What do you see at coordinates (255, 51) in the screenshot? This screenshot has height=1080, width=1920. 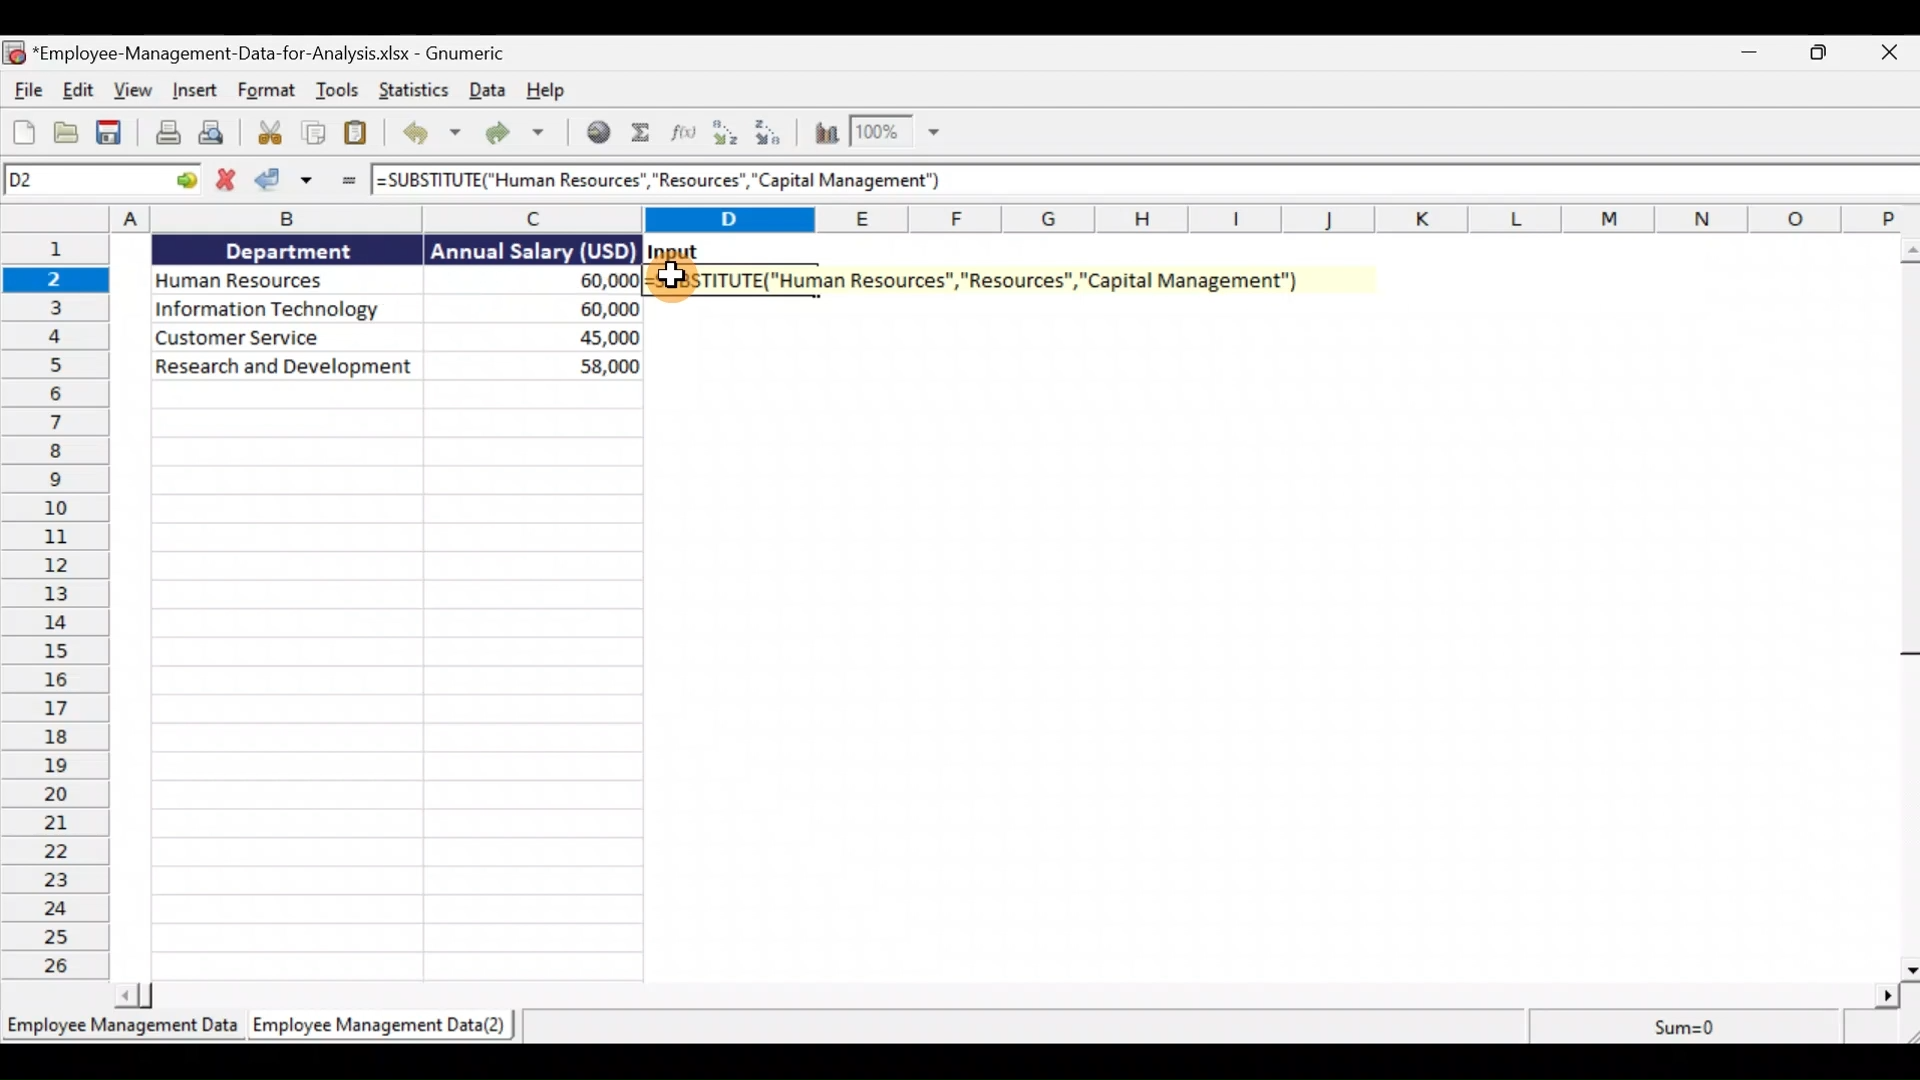 I see `Document name` at bounding box center [255, 51].